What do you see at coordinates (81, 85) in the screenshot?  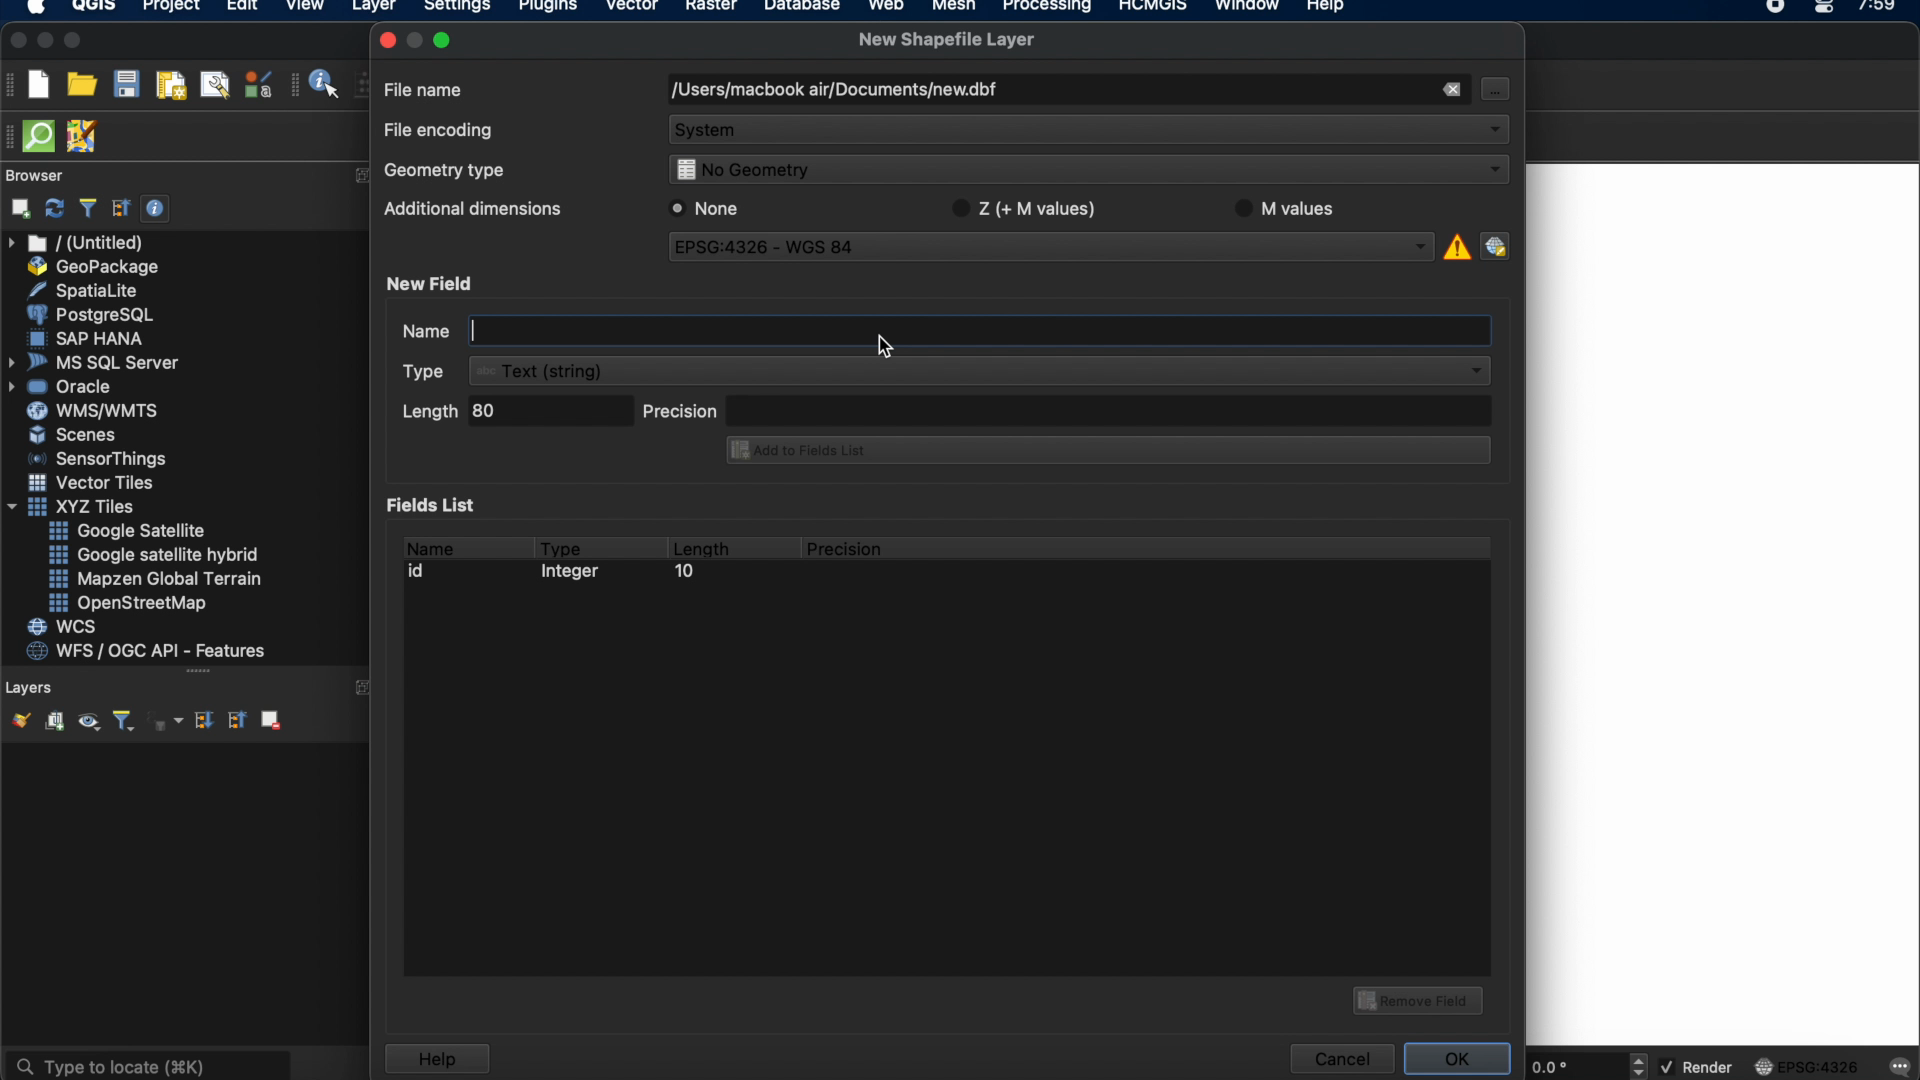 I see `open project` at bounding box center [81, 85].